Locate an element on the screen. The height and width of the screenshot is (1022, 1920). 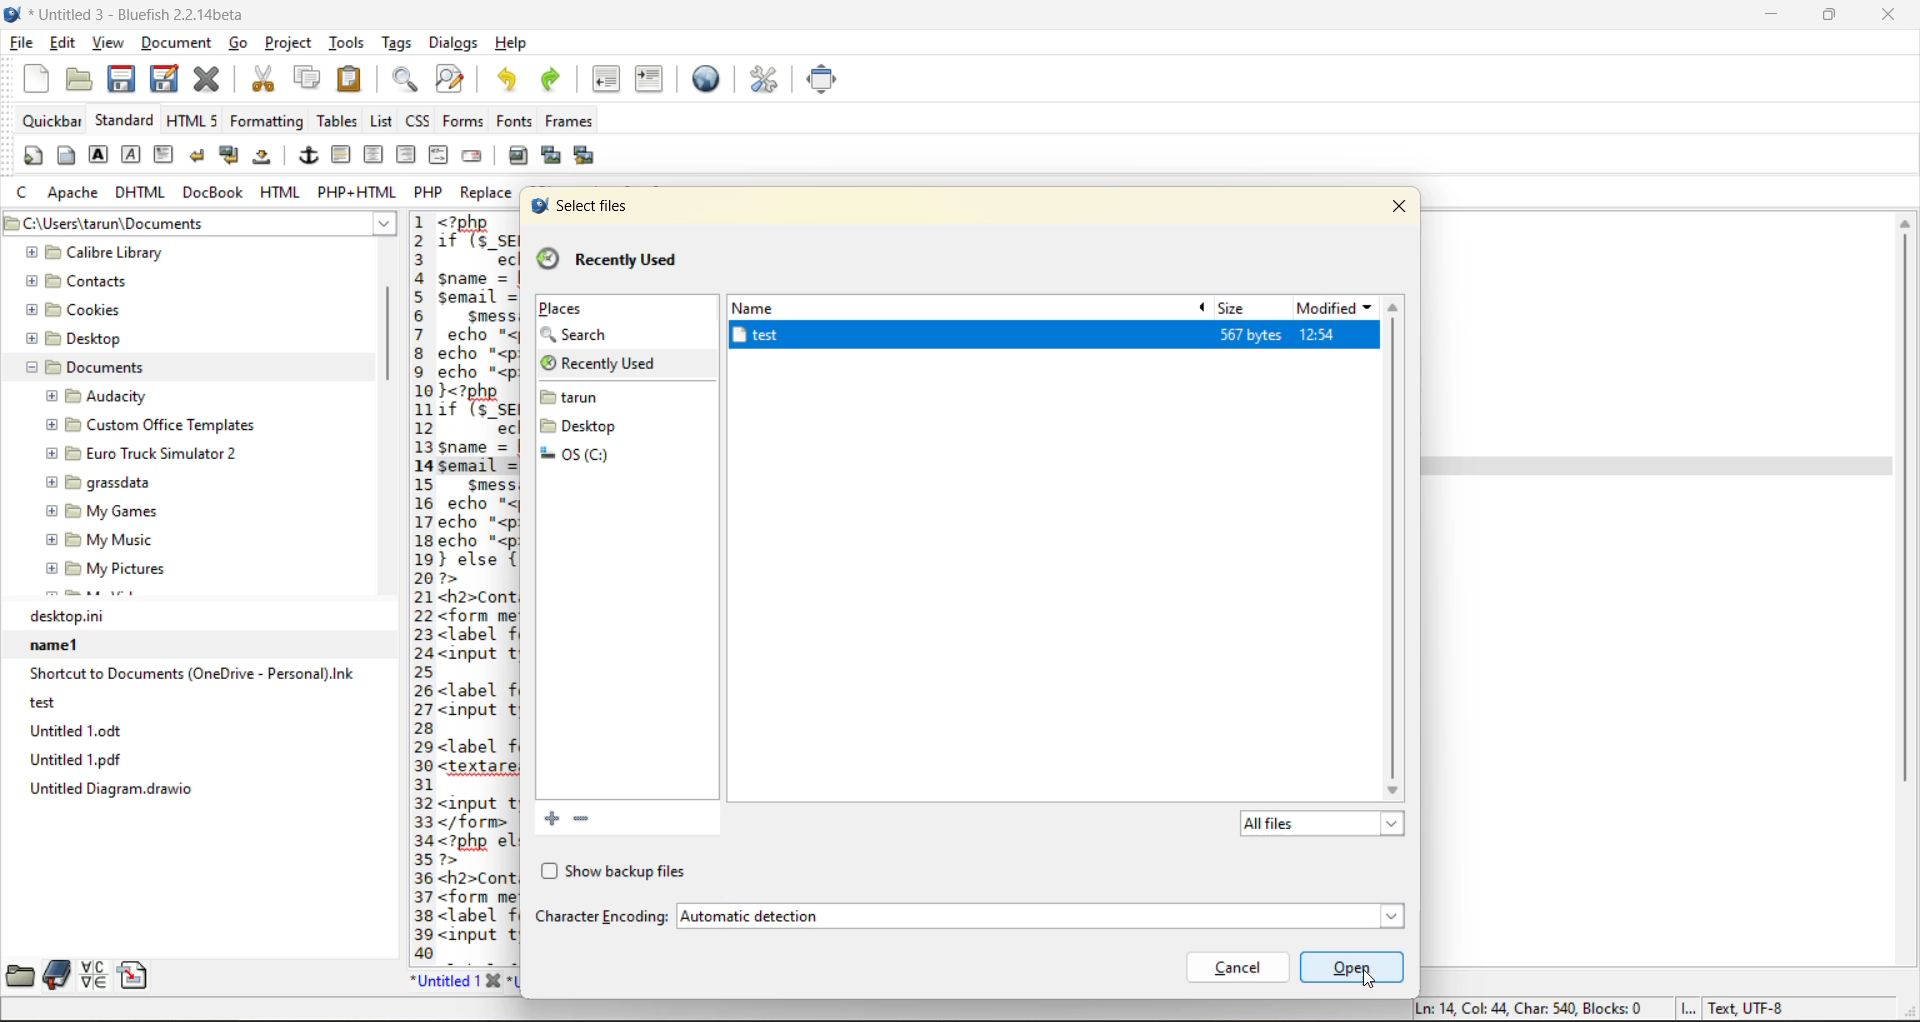
close current file is located at coordinates (211, 80).